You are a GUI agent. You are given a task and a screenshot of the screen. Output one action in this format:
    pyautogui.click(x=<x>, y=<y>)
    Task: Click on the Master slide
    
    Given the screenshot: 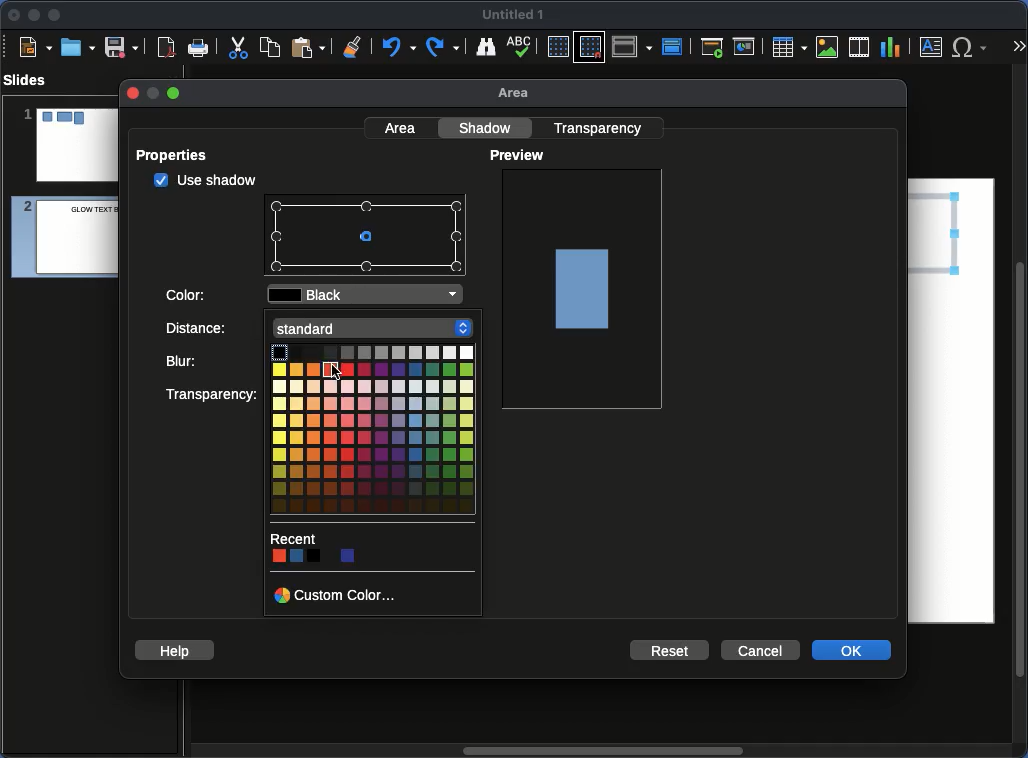 What is the action you would take?
    pyautogui.click(x=675, y=46)
    